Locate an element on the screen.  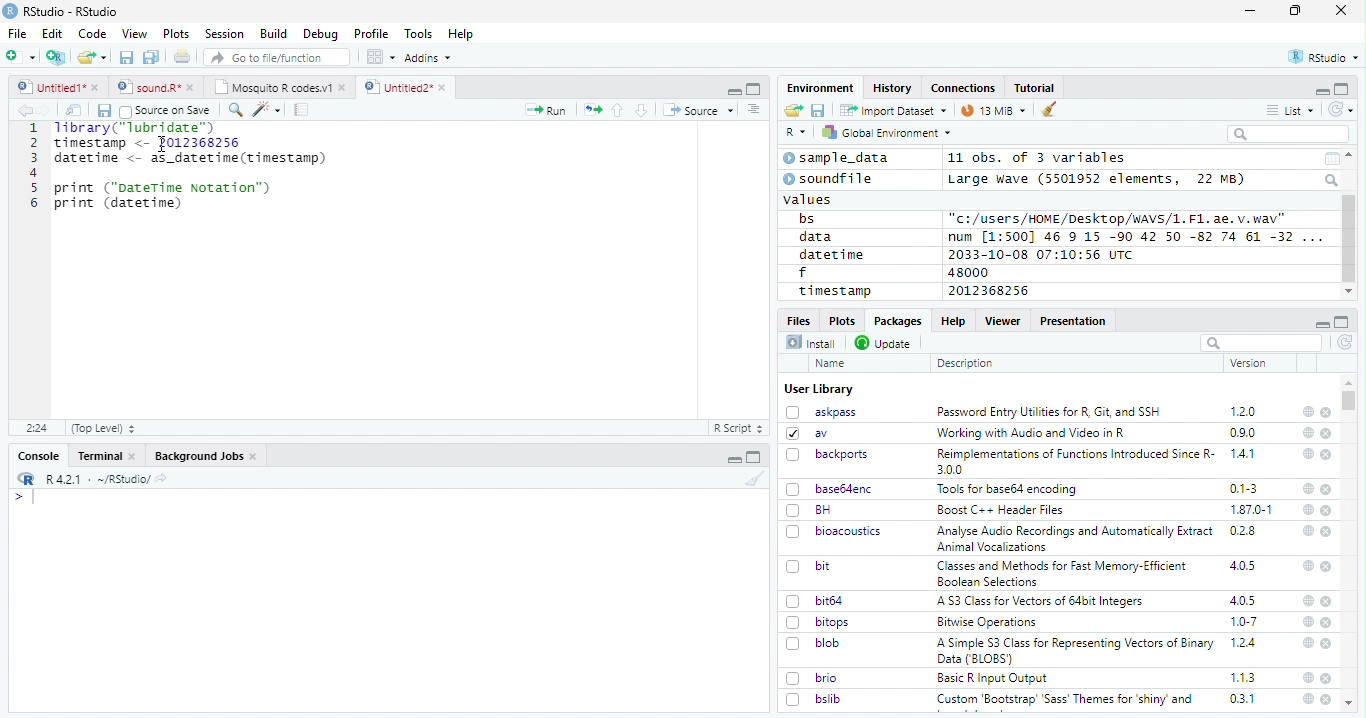
Scroll bar is located at coordinates (1350, 239).